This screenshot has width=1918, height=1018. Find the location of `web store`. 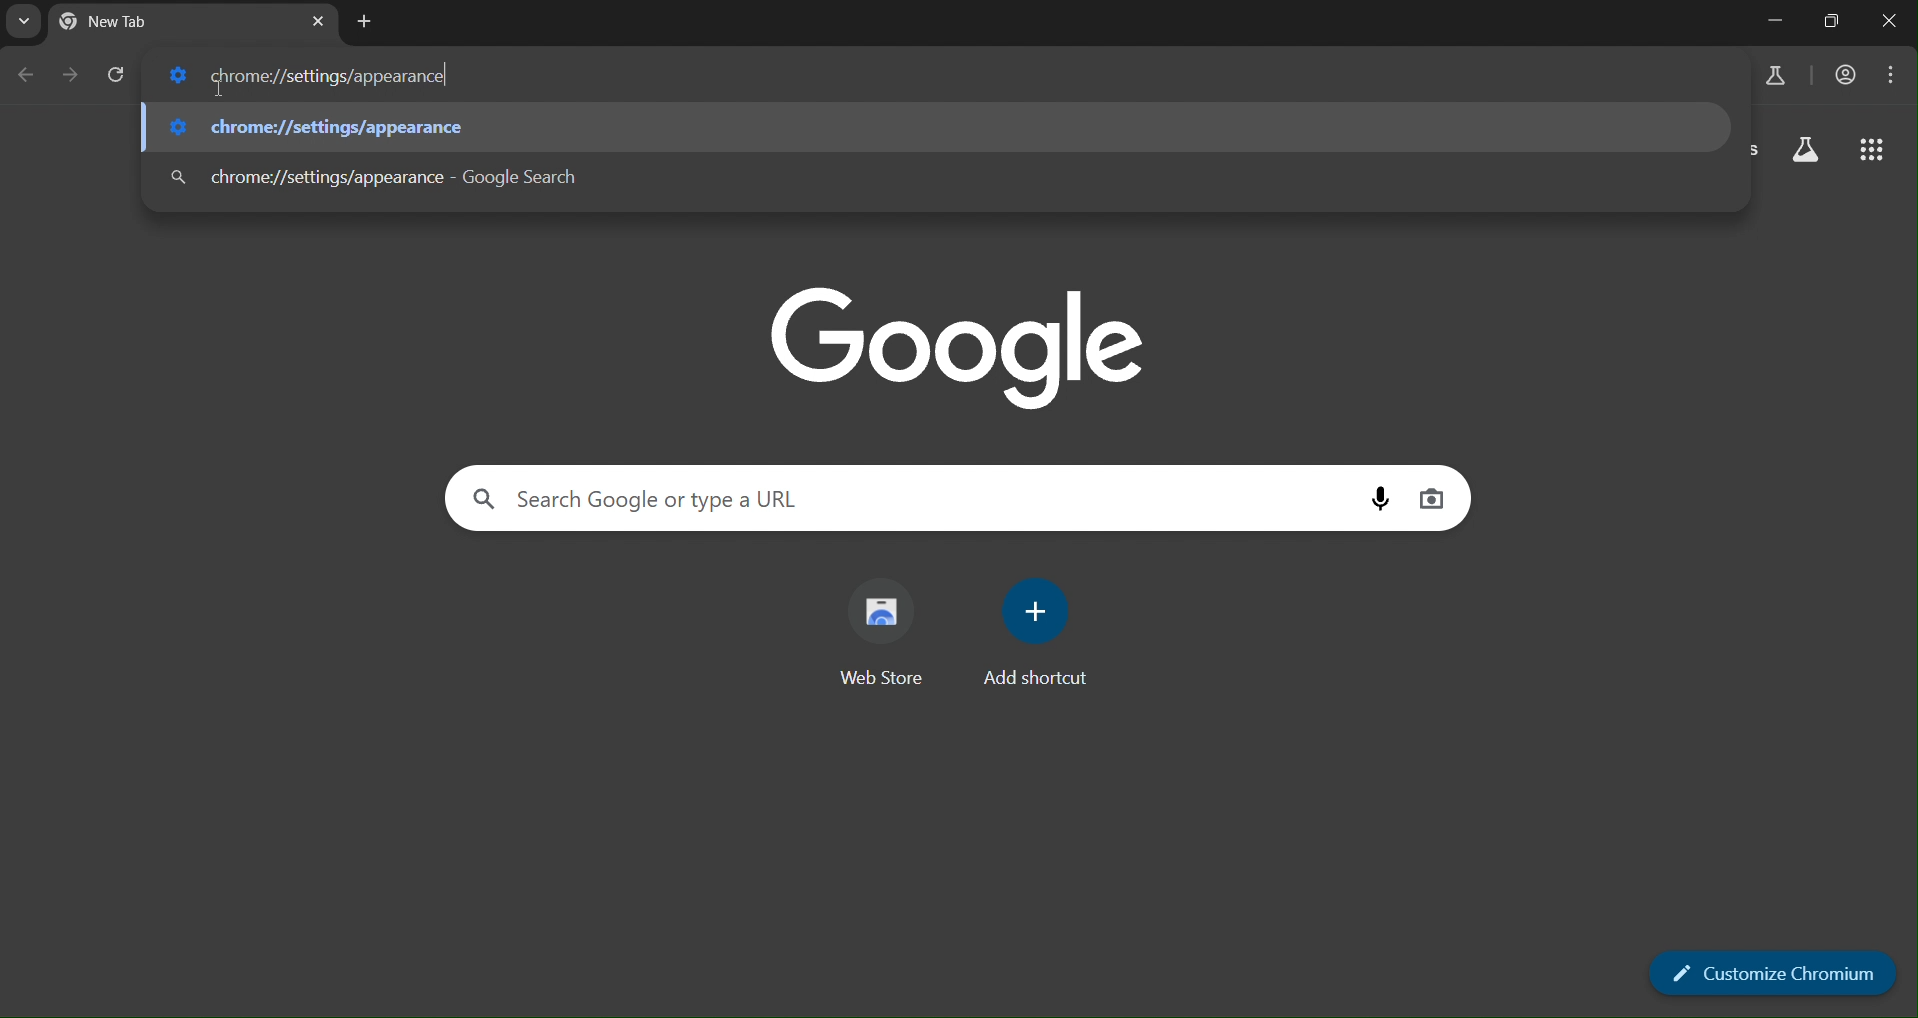

web store is located at coordinates (892, 635).